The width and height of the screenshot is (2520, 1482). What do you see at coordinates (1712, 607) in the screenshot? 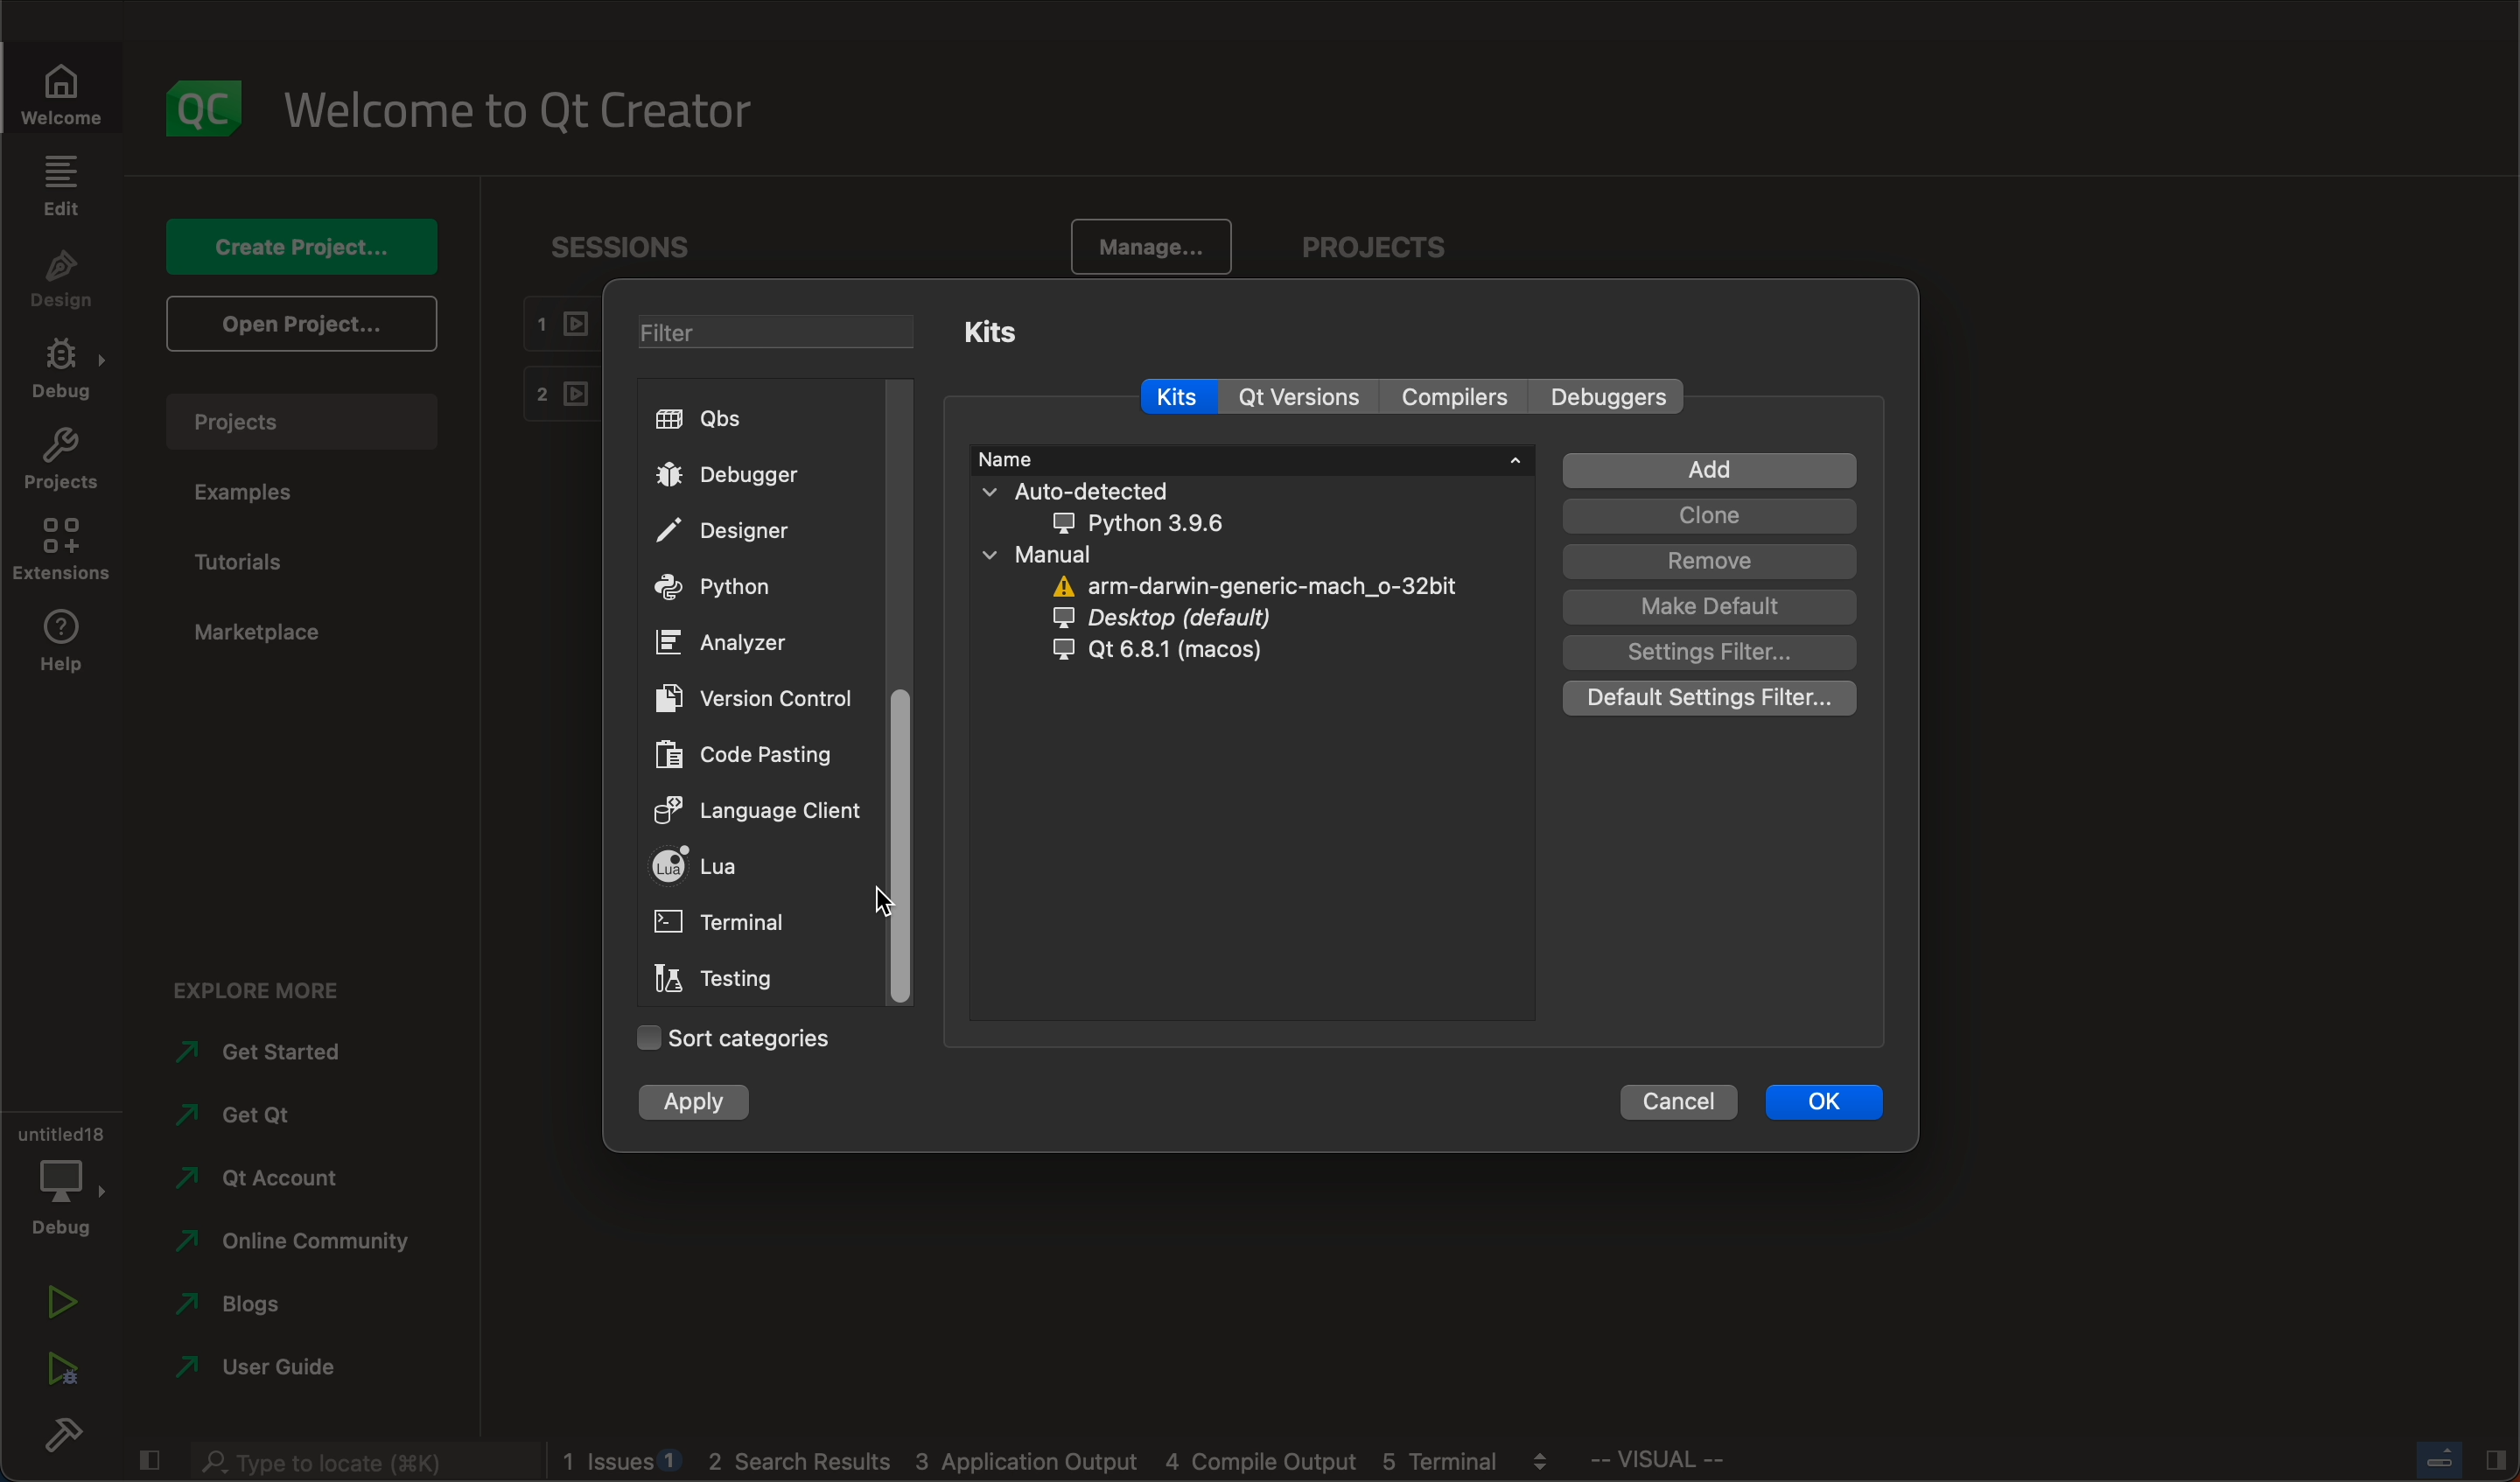
I see `make` at bounding box center [1712, 607].